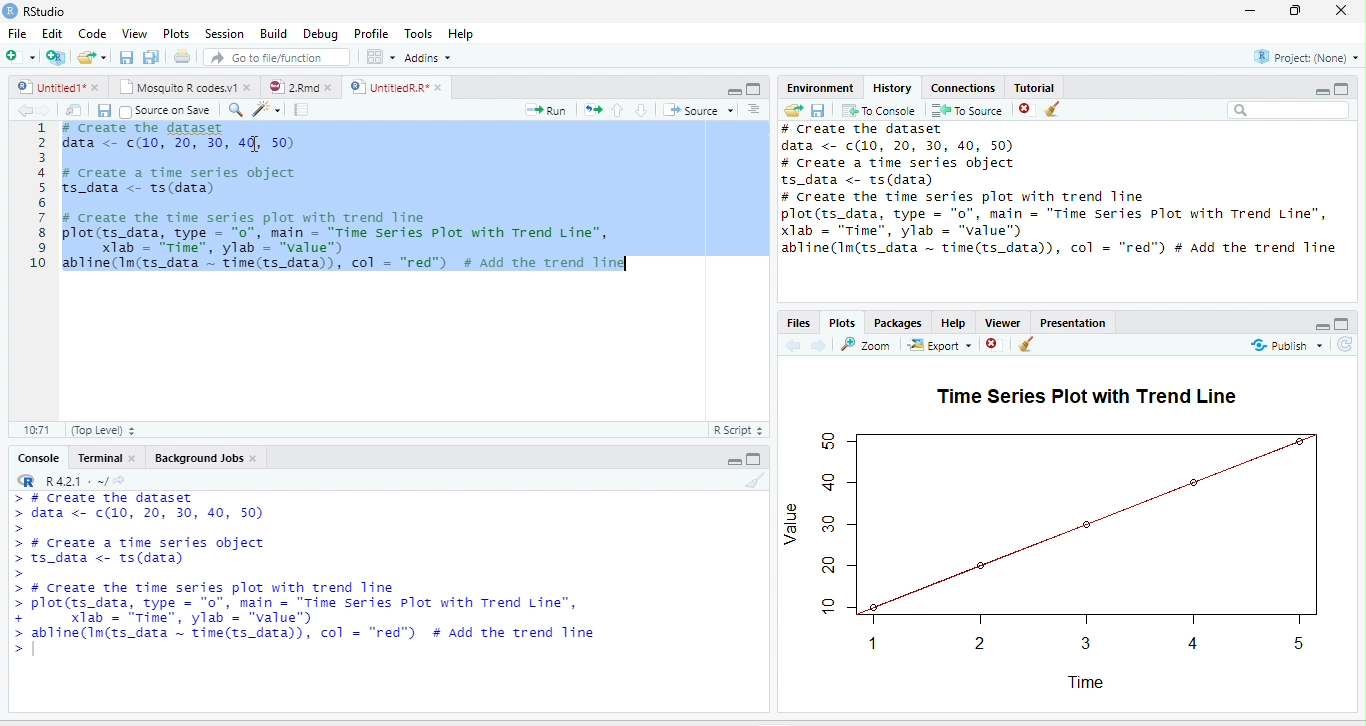 This screenshot has width=1366, height=726. What do you see at coordinates (1085, 396) in the screenshot?
I see `Time Series Plot with Trend Line` at bounding box center [1085, 396].